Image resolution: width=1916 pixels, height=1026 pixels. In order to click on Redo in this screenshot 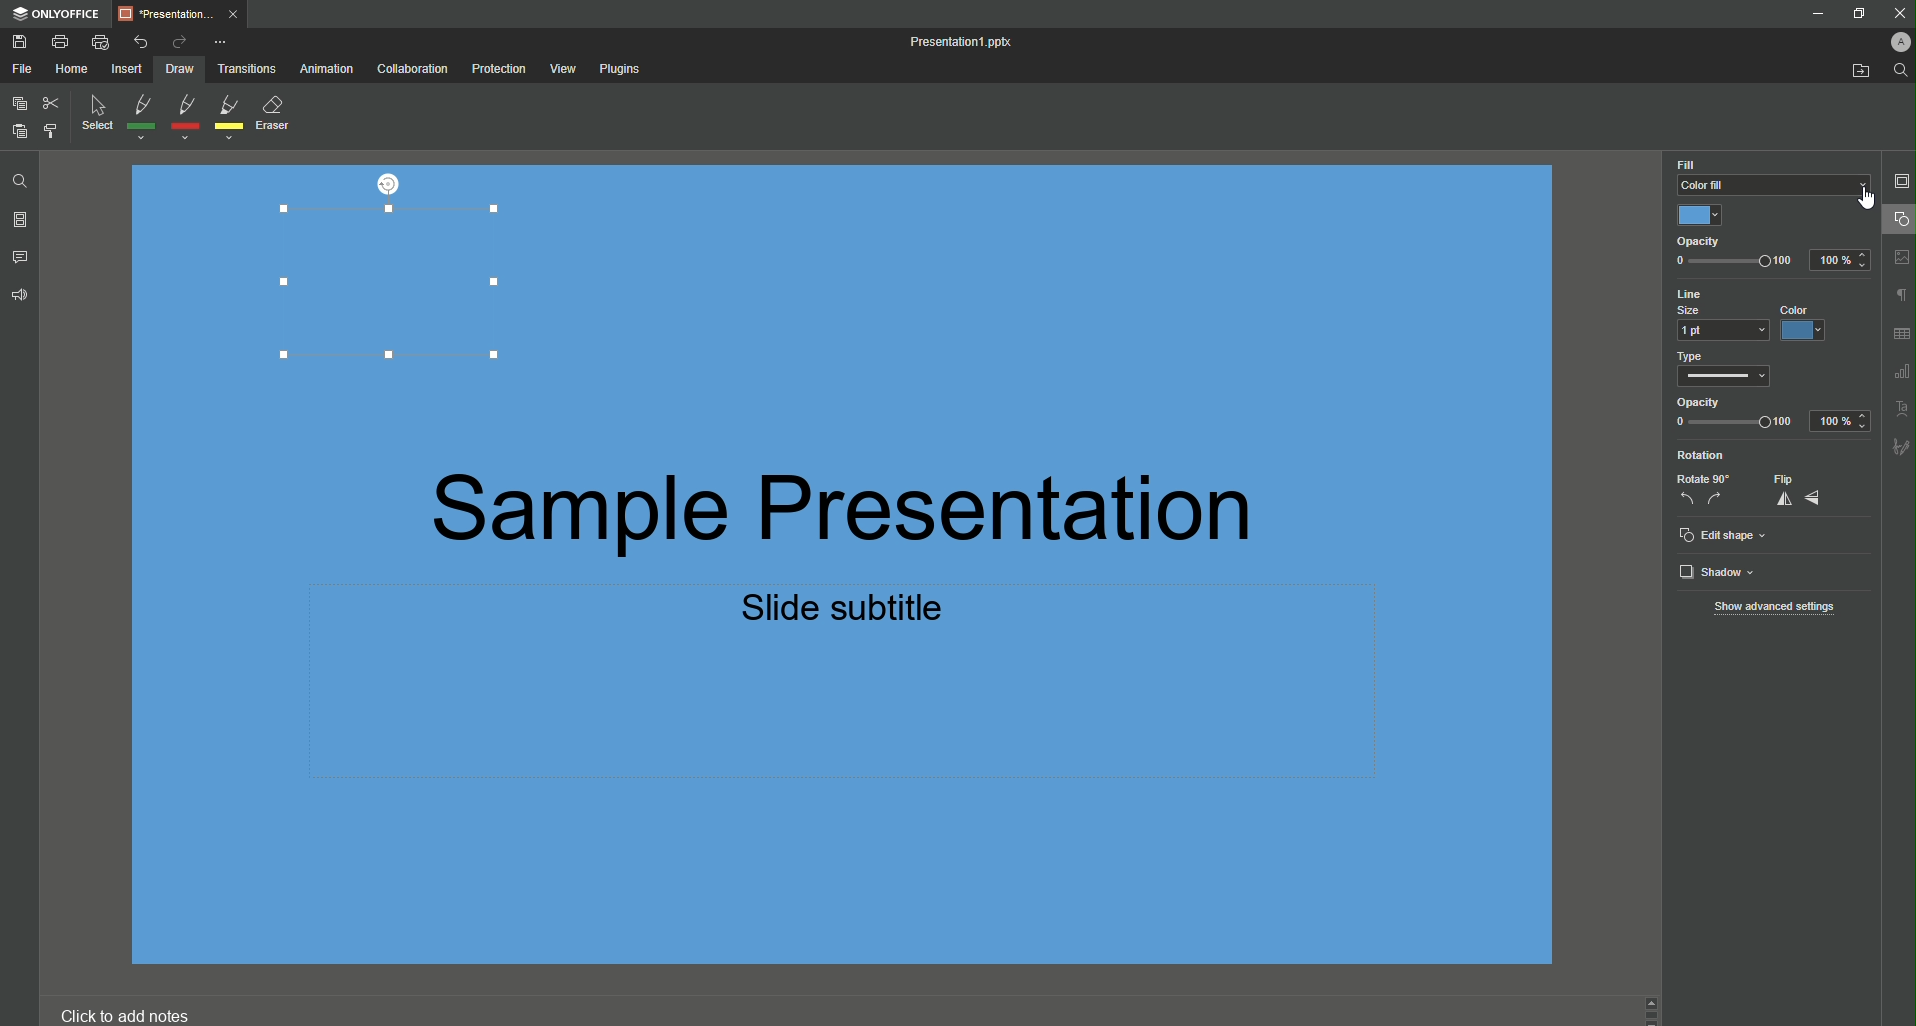, I will do `click(177, 41)`.